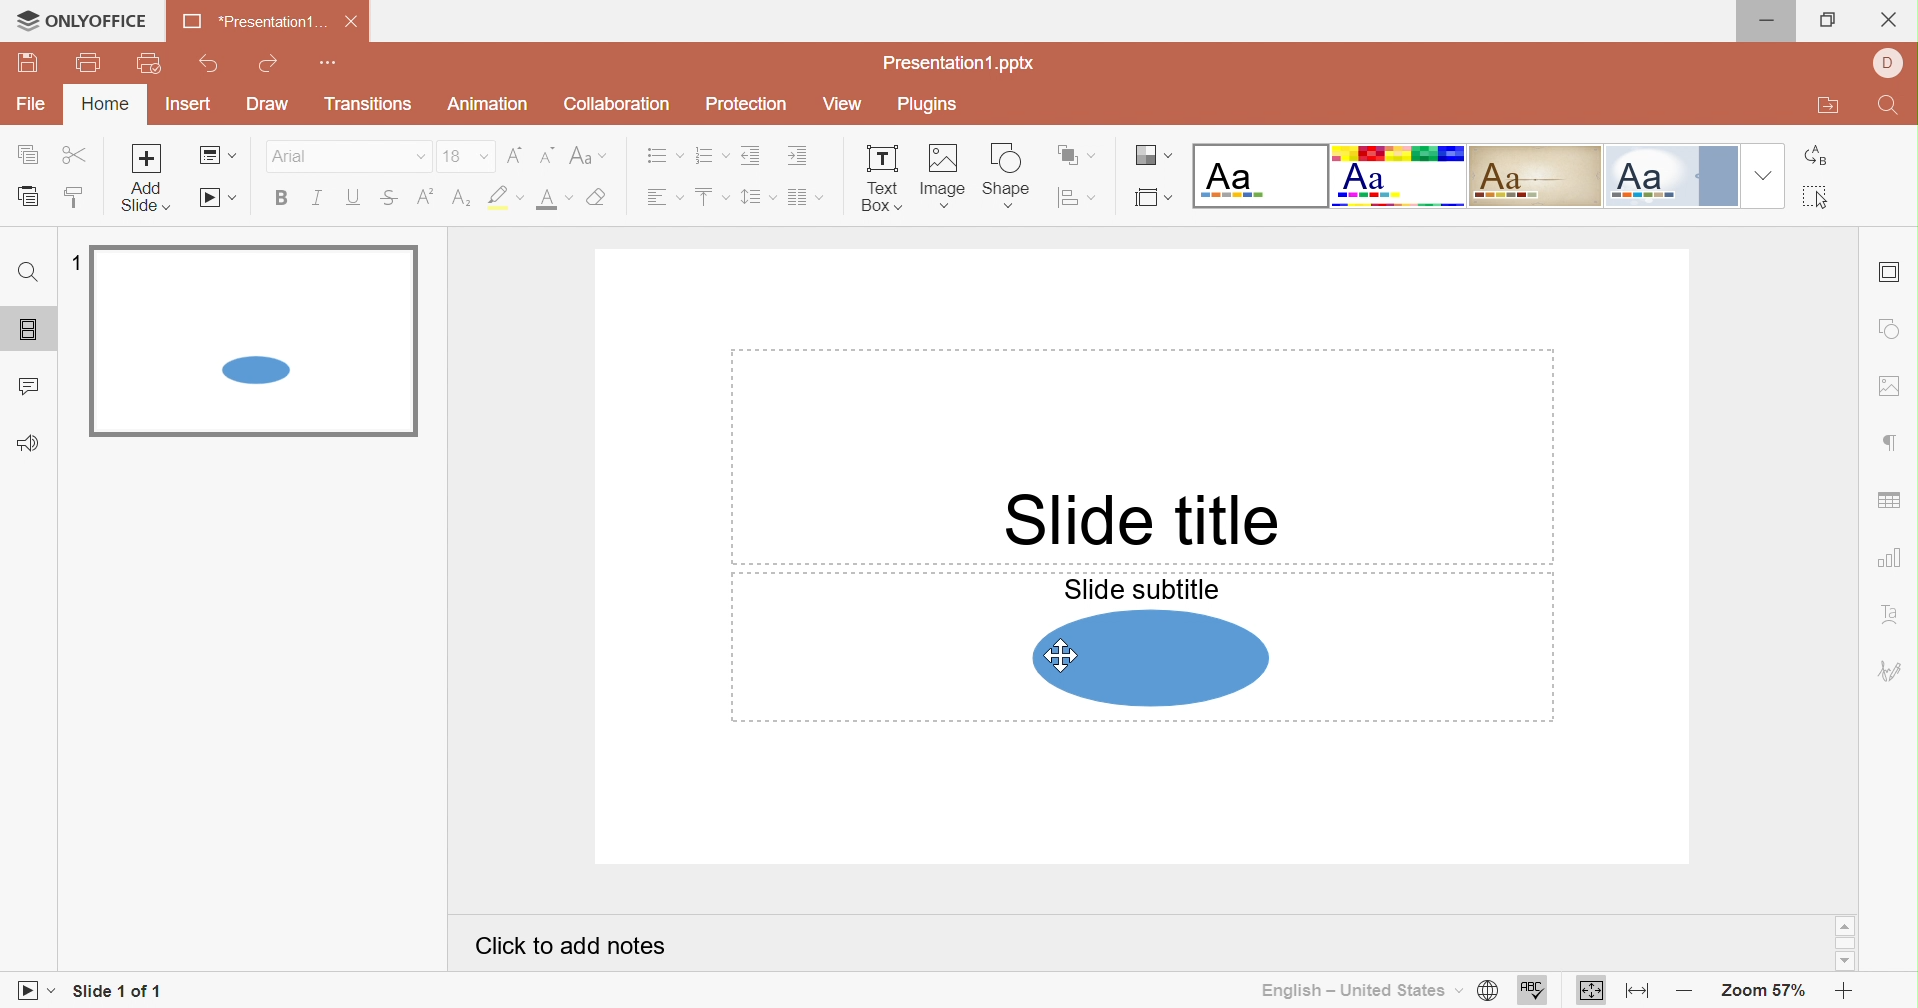 The image size is (1918, 1008). What do you see at coordinates (194, 106) in the screenshot?
I see `Insert` at bounding box center [194, 106].